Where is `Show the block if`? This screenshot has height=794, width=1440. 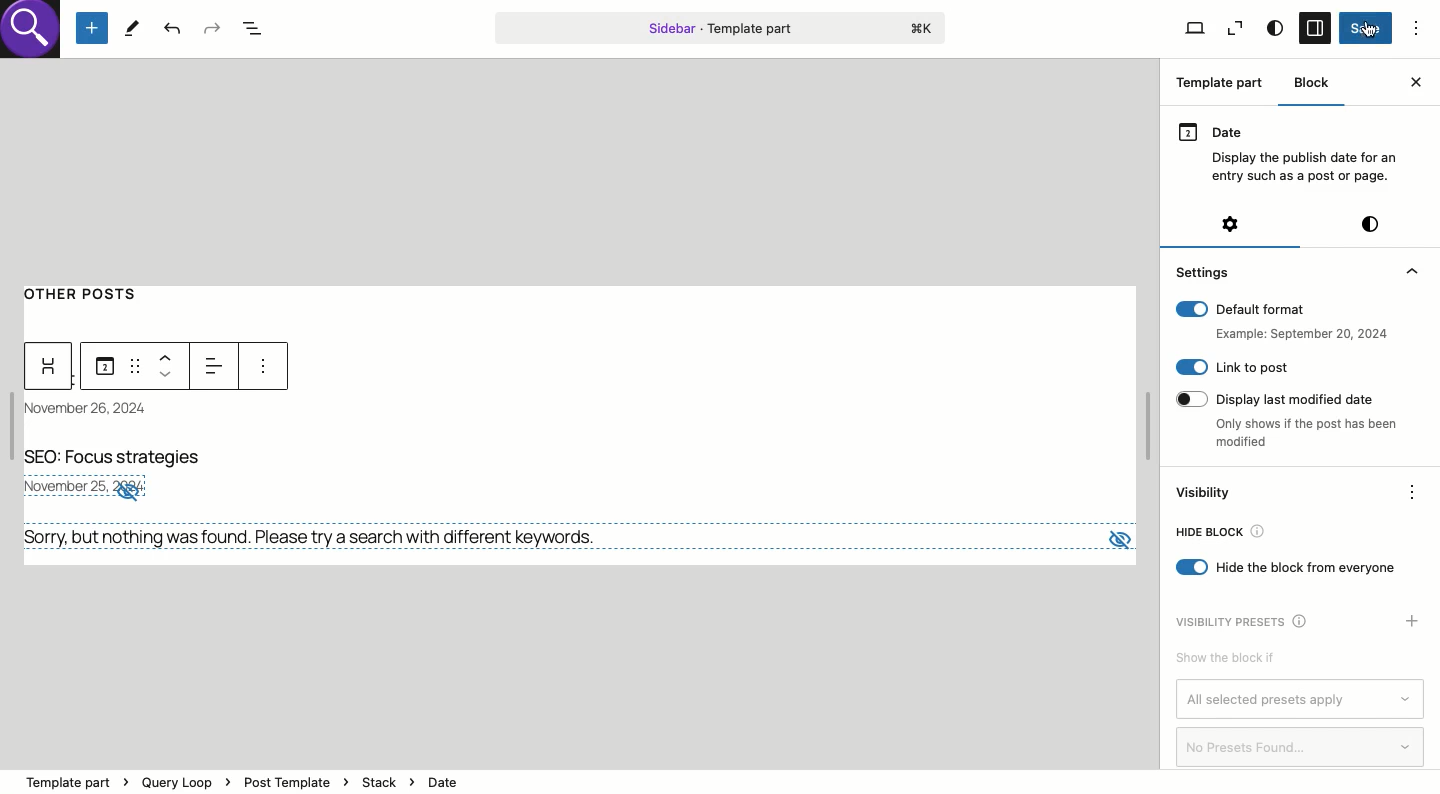 Show the block if is located at coordinates (1223, 659).